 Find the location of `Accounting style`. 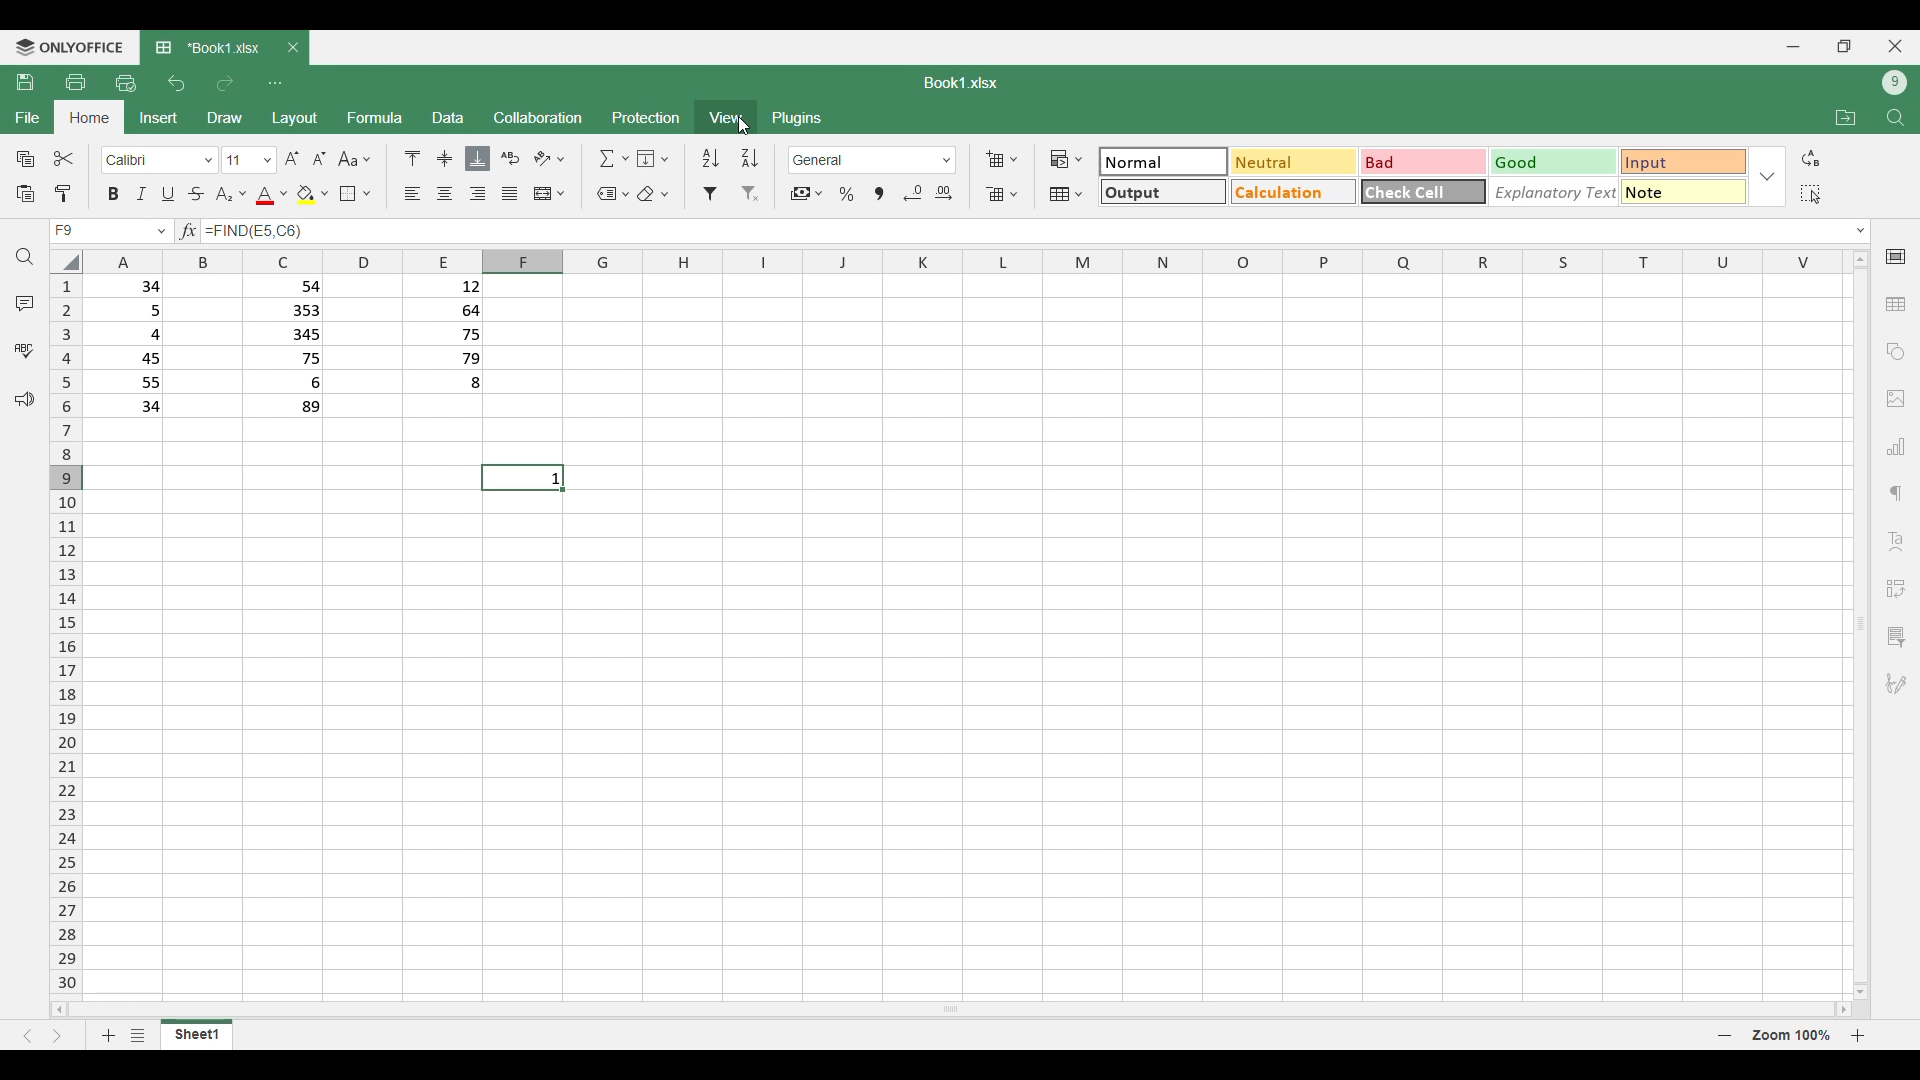

Accounting style is located at coordinates (806, 194).